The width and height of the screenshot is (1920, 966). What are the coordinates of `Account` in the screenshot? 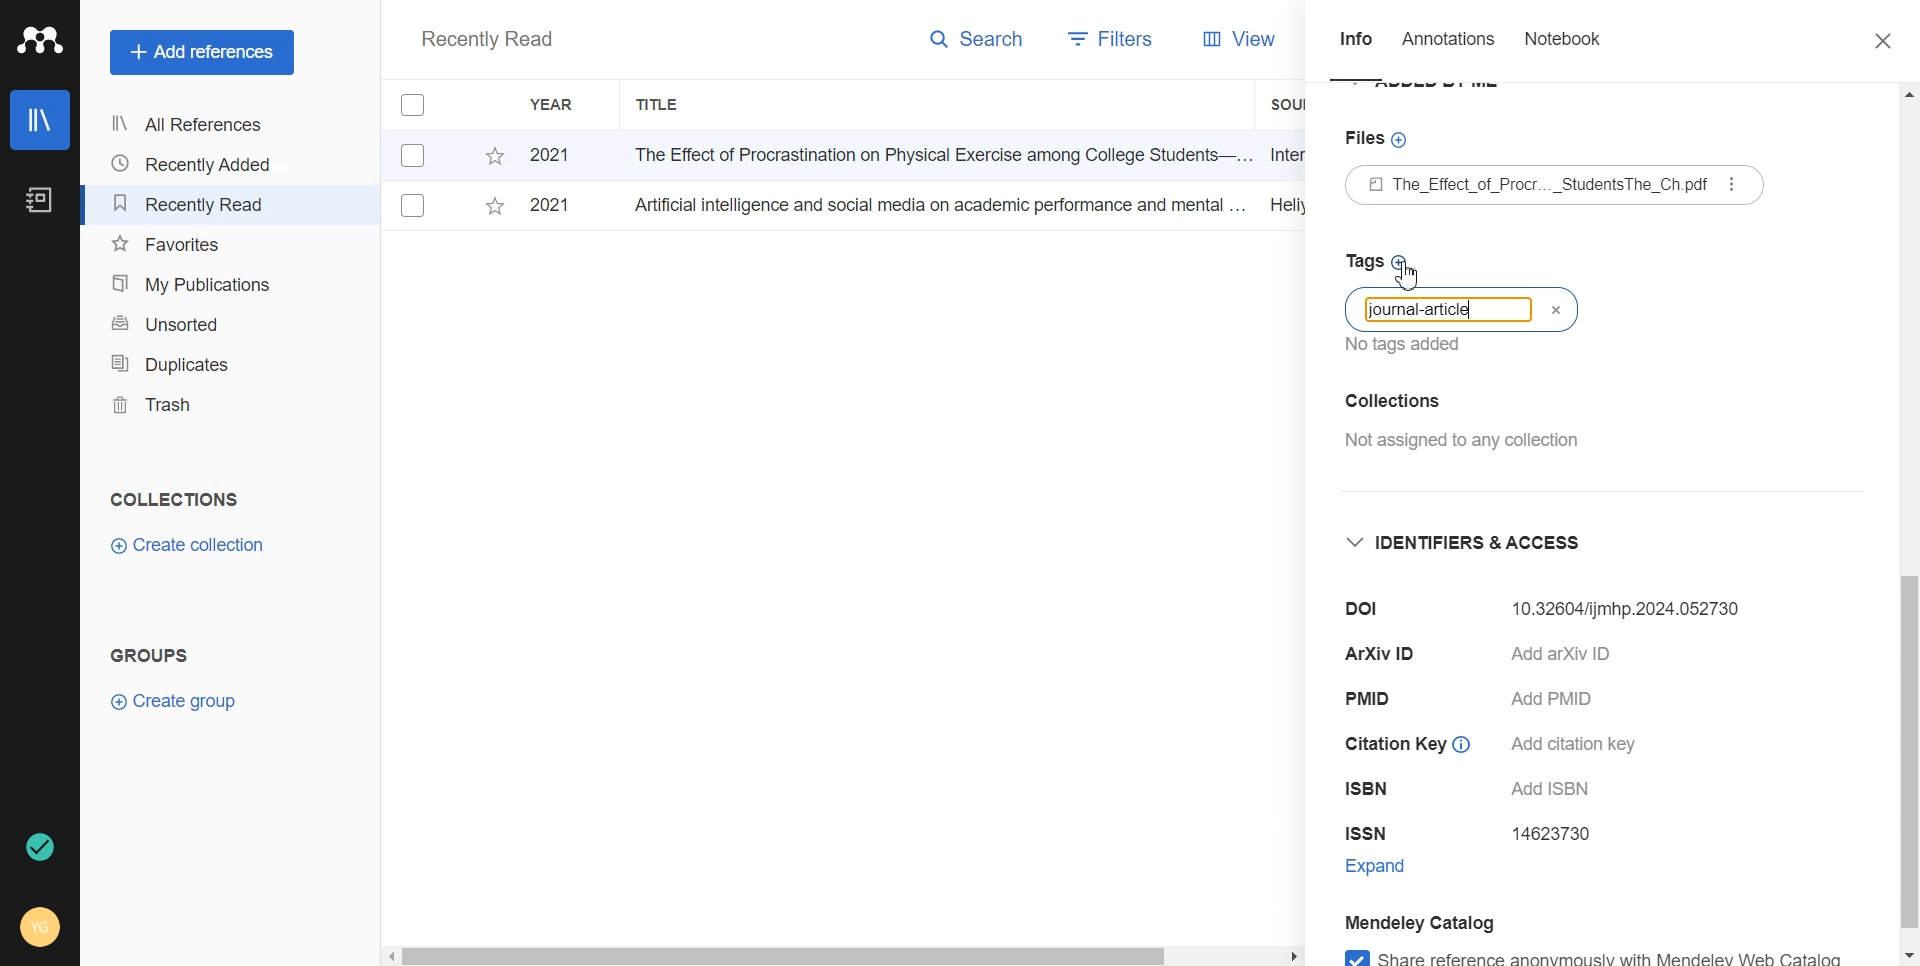 It's located at (42, 925).